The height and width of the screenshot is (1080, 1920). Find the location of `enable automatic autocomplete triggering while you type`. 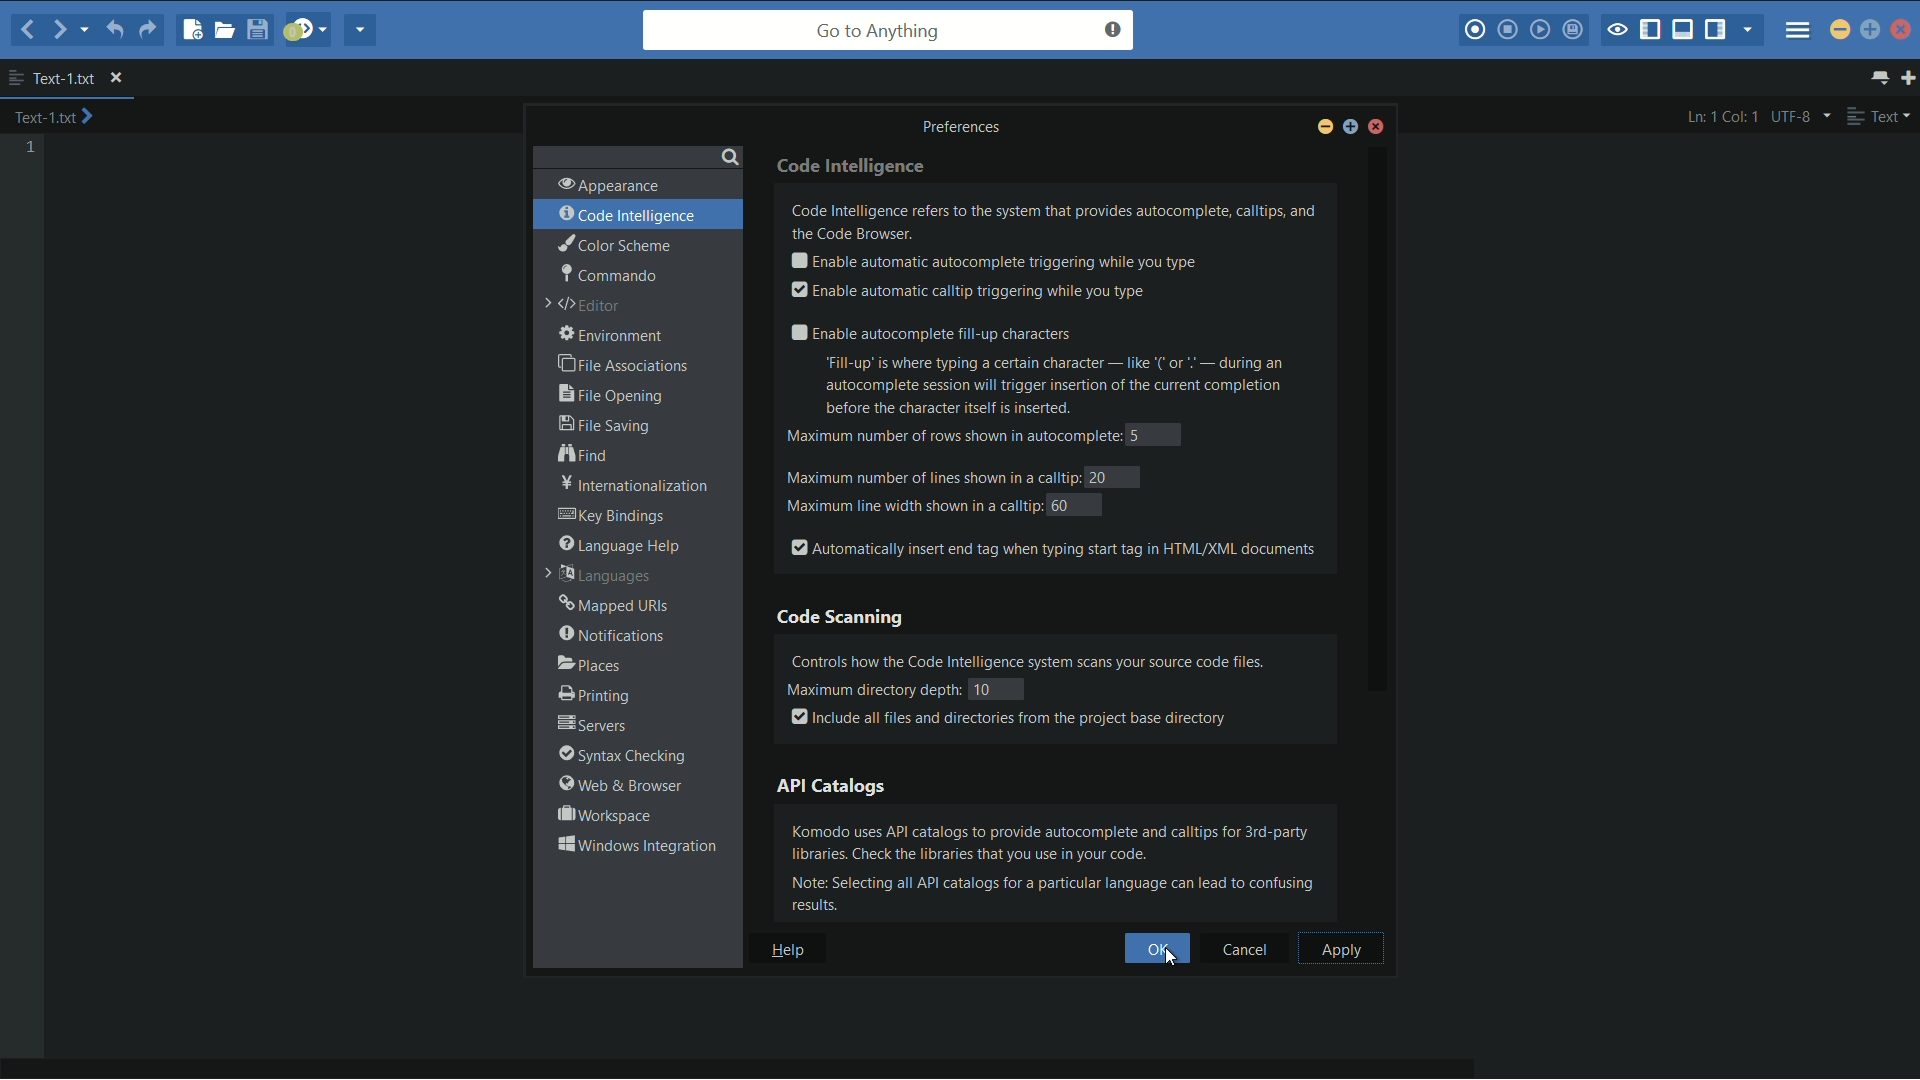

enable automatic autocomplete triggering while you type is located at coordinates (992, 262).